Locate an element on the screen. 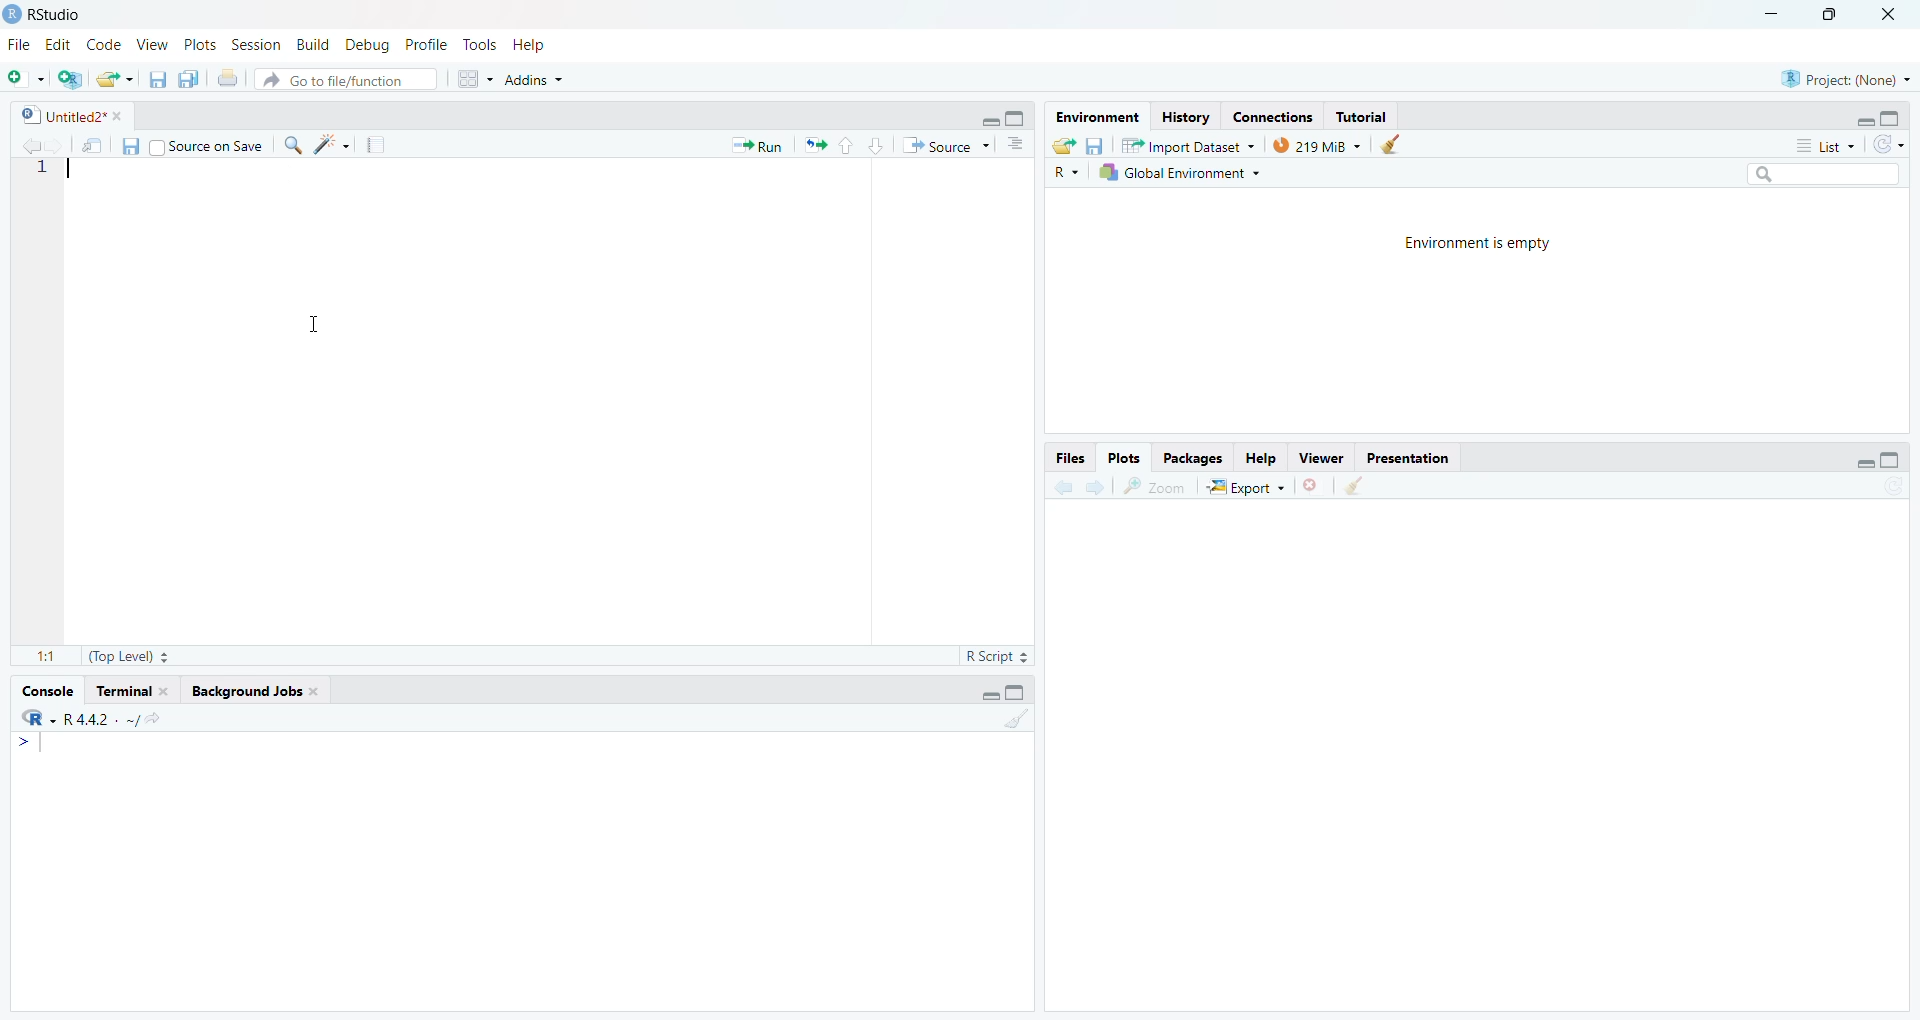  Hide is located at coordinates (1866, 462).